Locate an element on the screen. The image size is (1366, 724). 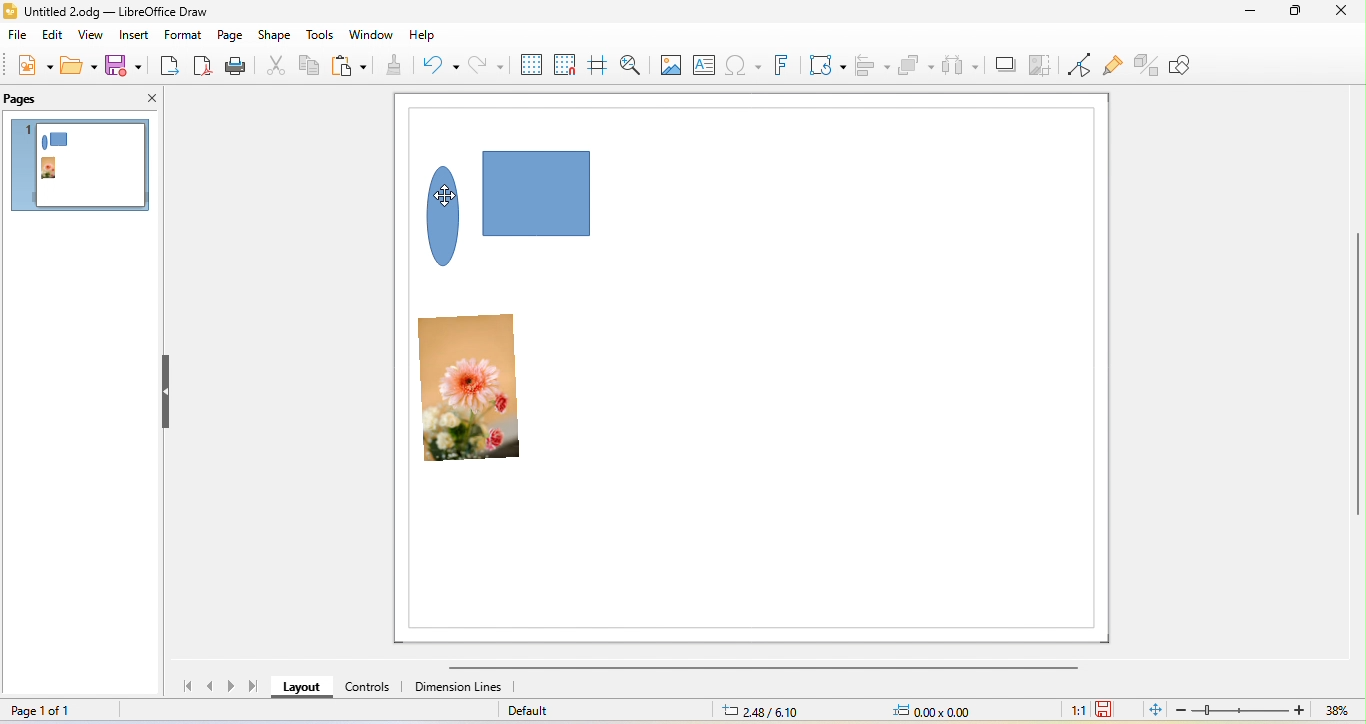
help is located at coordinates (423, 36).